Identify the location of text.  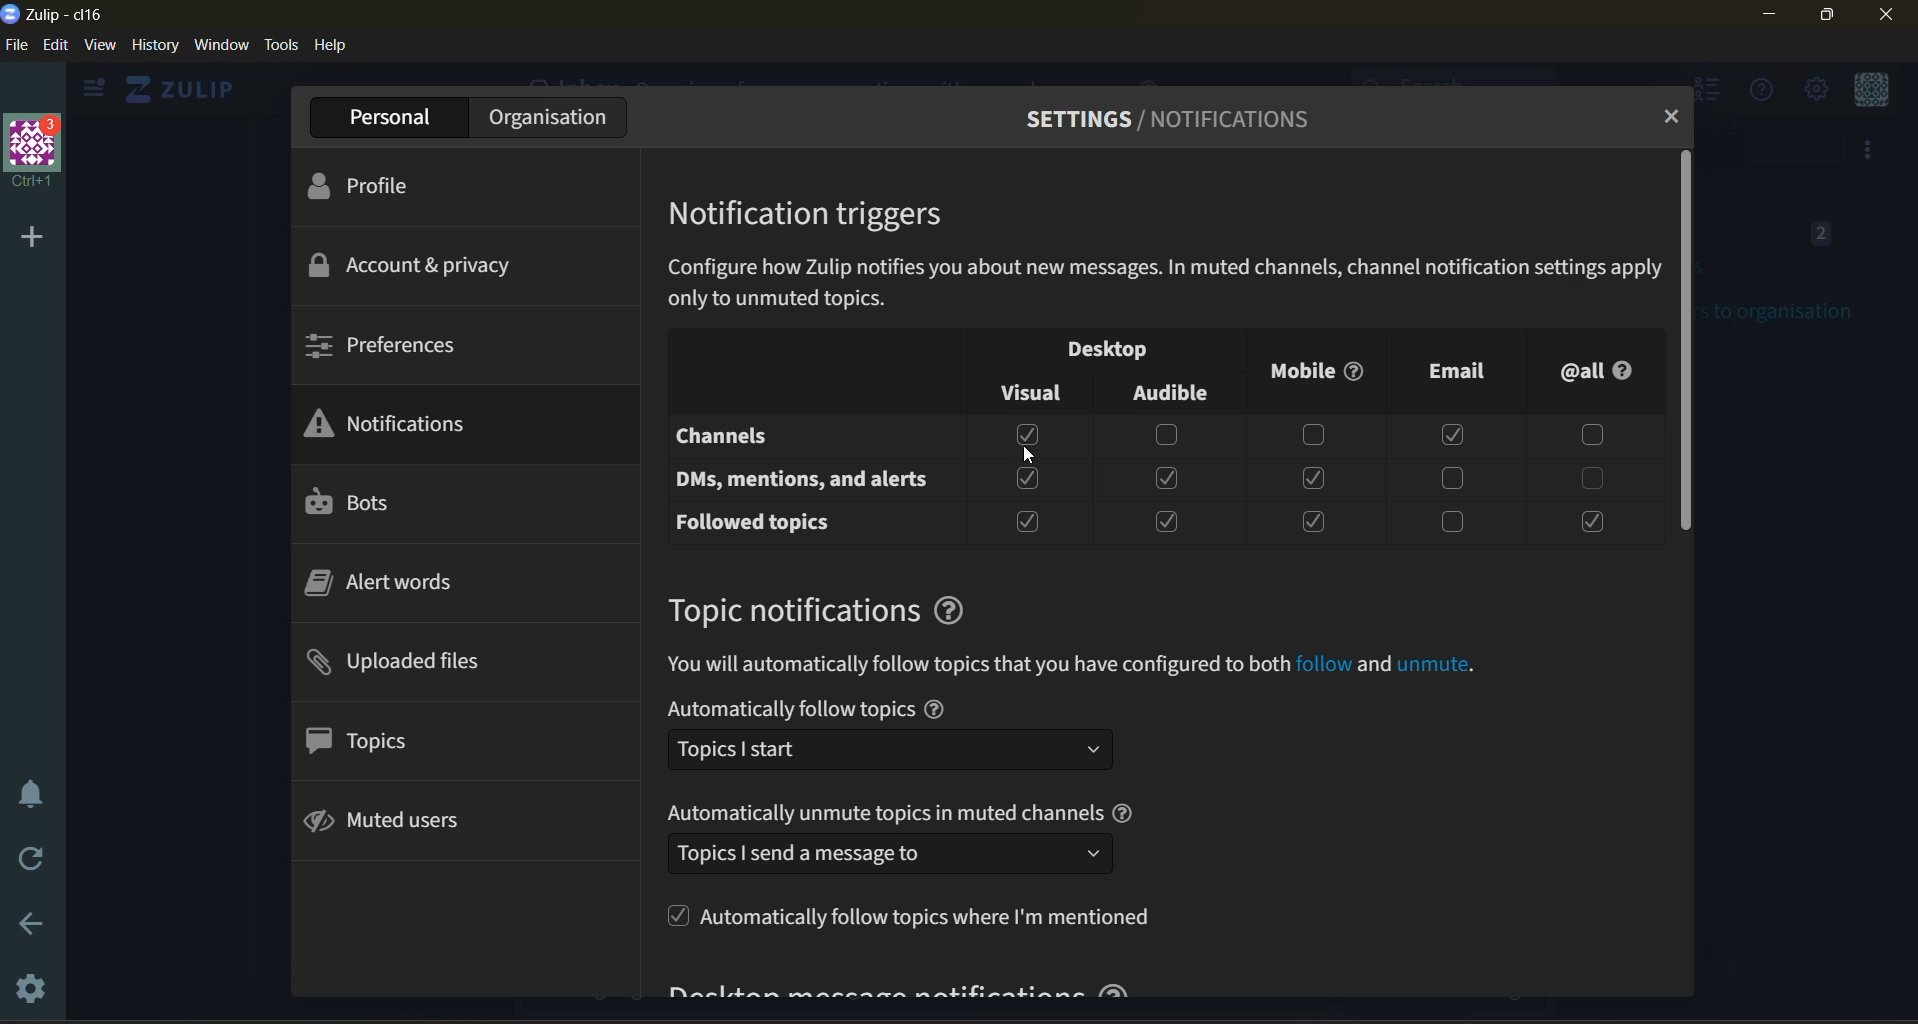
(789, 709).